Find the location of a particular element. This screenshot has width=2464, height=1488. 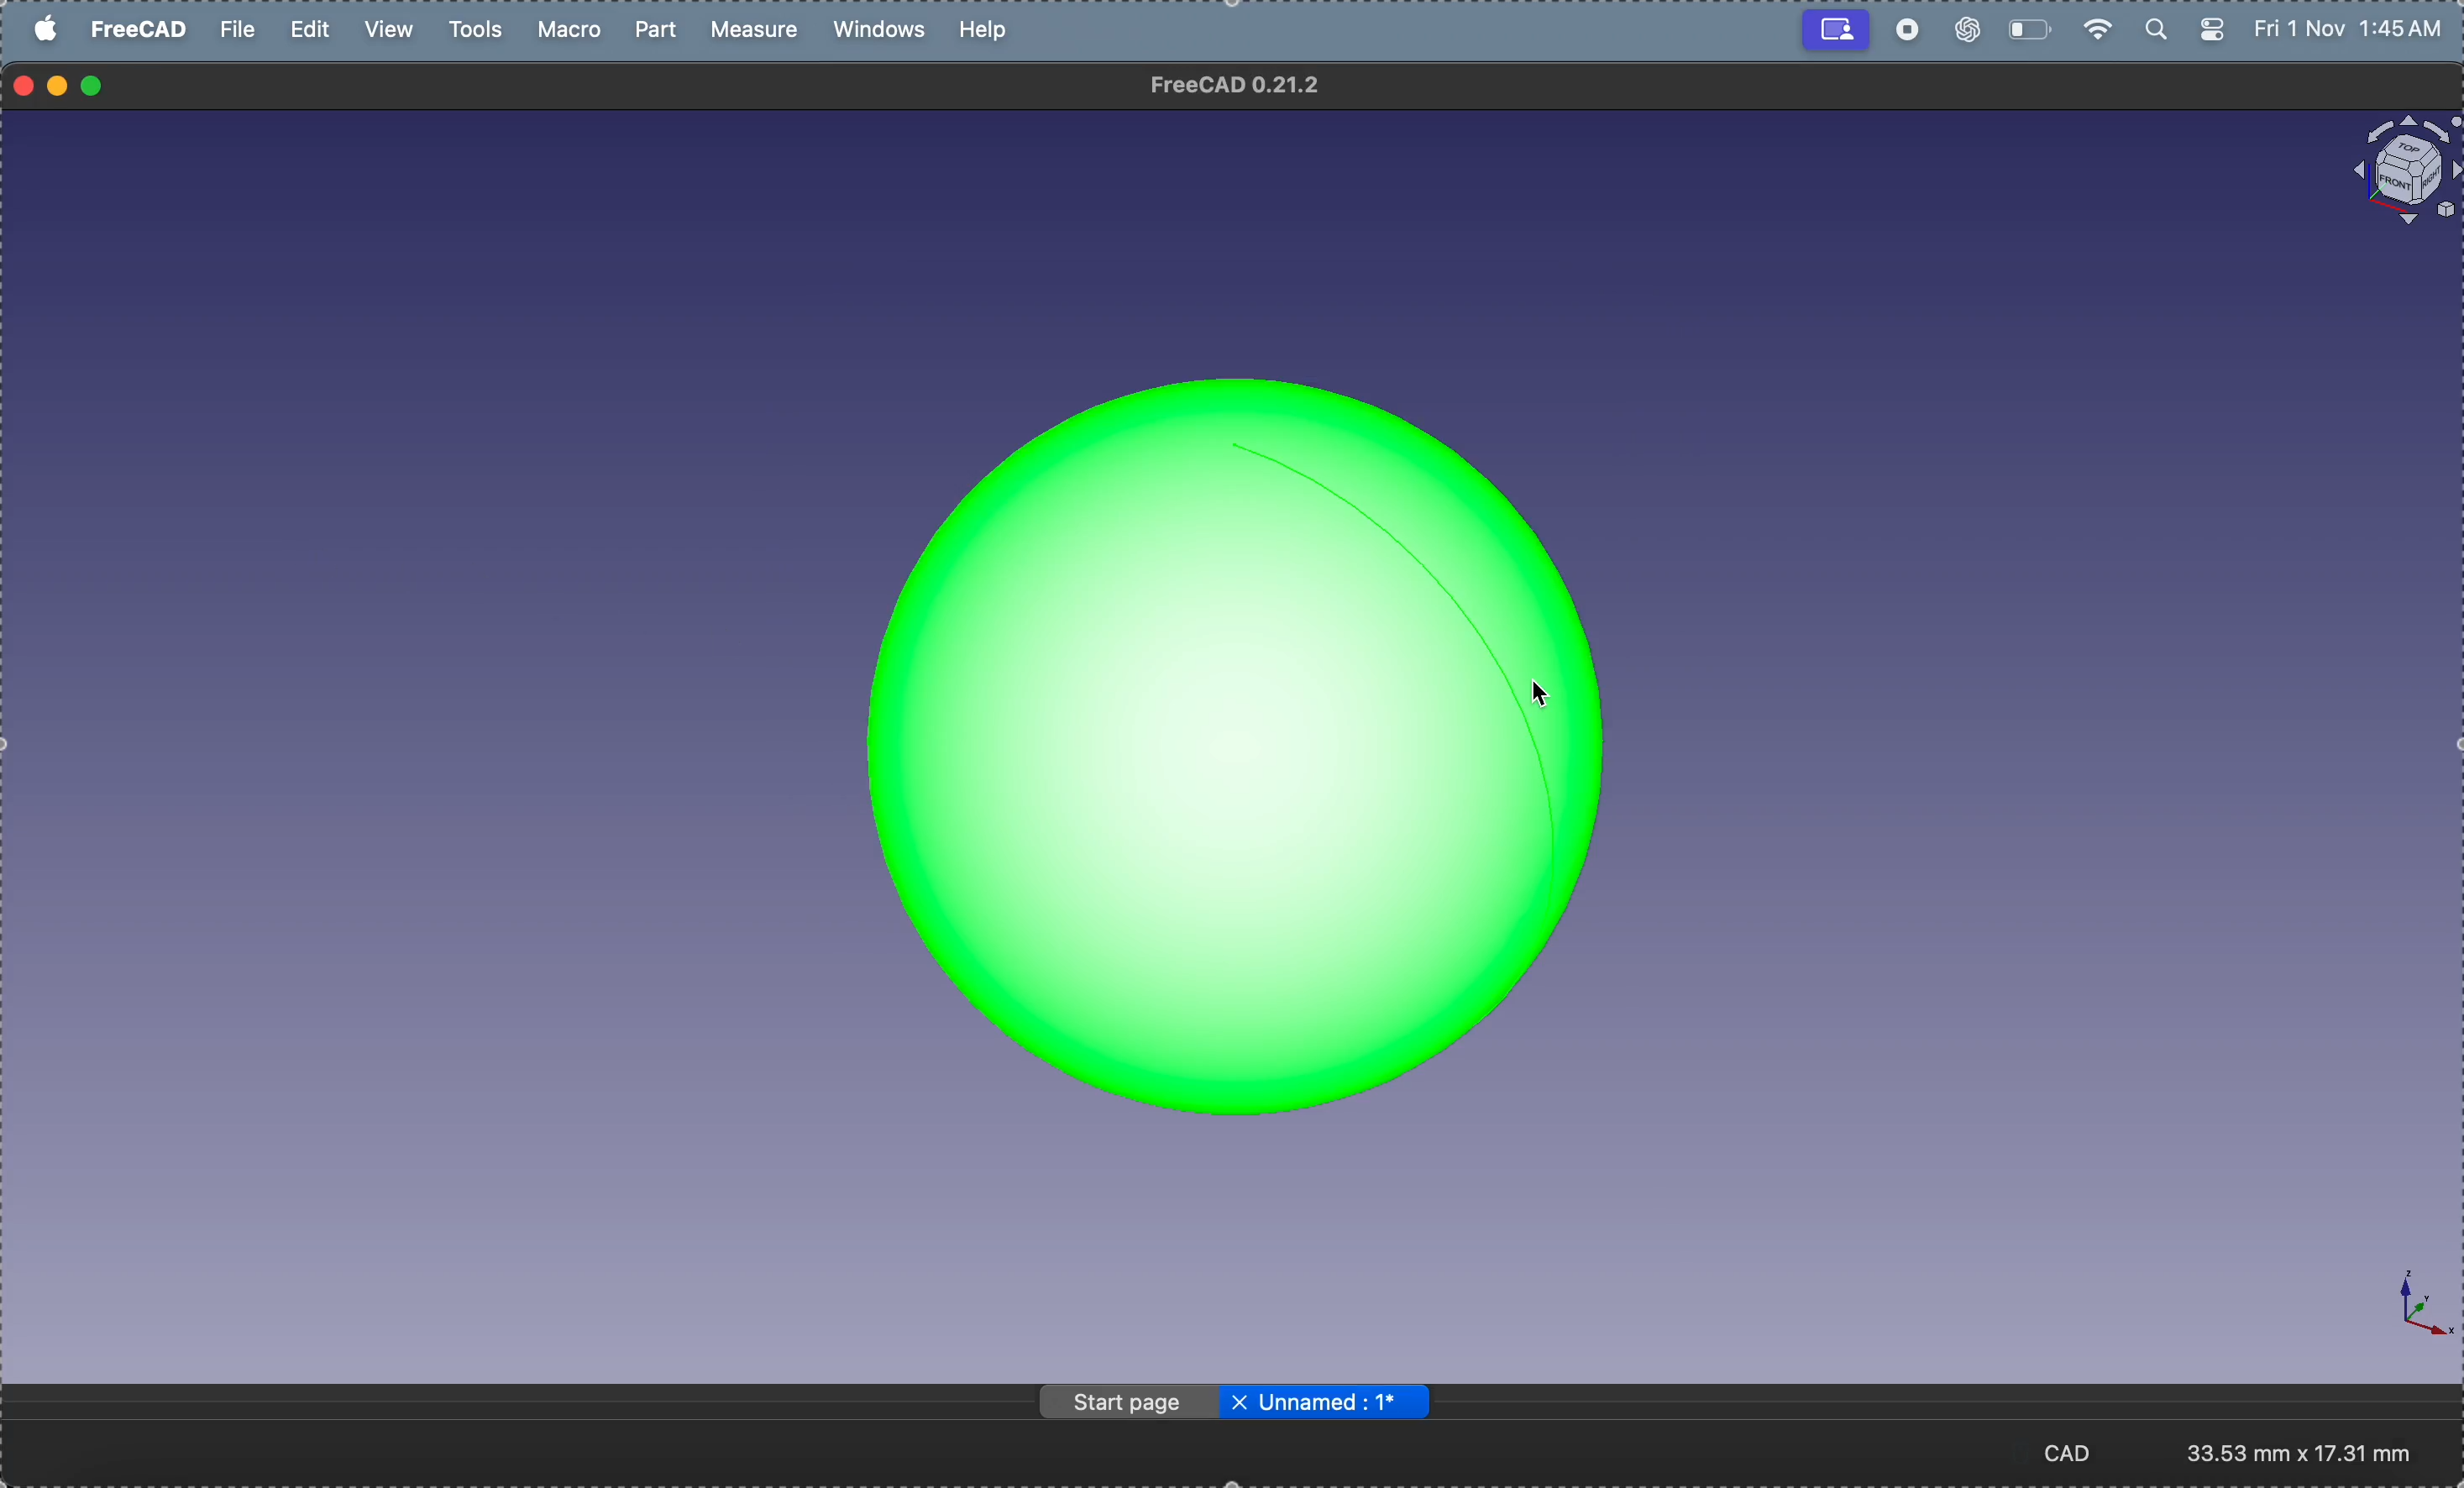

chatgpt is located at coordinates (1964, 32).